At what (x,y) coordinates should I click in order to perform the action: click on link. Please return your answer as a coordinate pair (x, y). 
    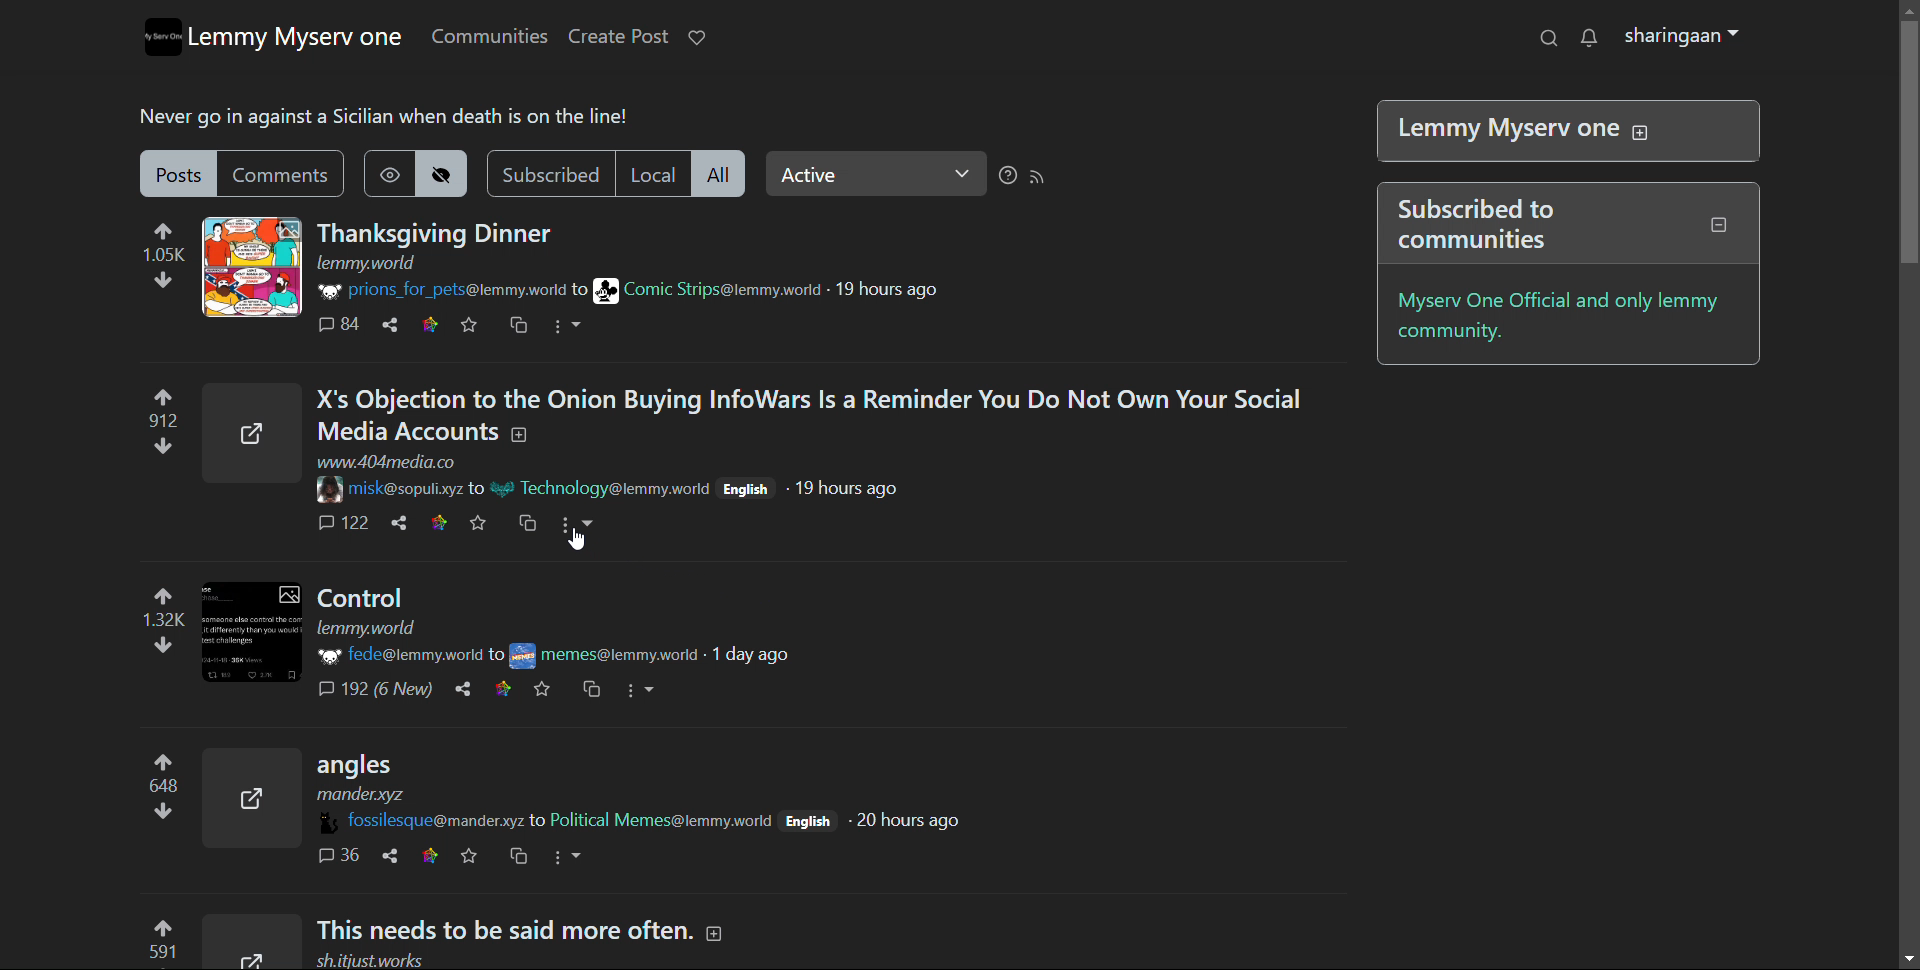
    Looking at the image, I should click on (428, 856).